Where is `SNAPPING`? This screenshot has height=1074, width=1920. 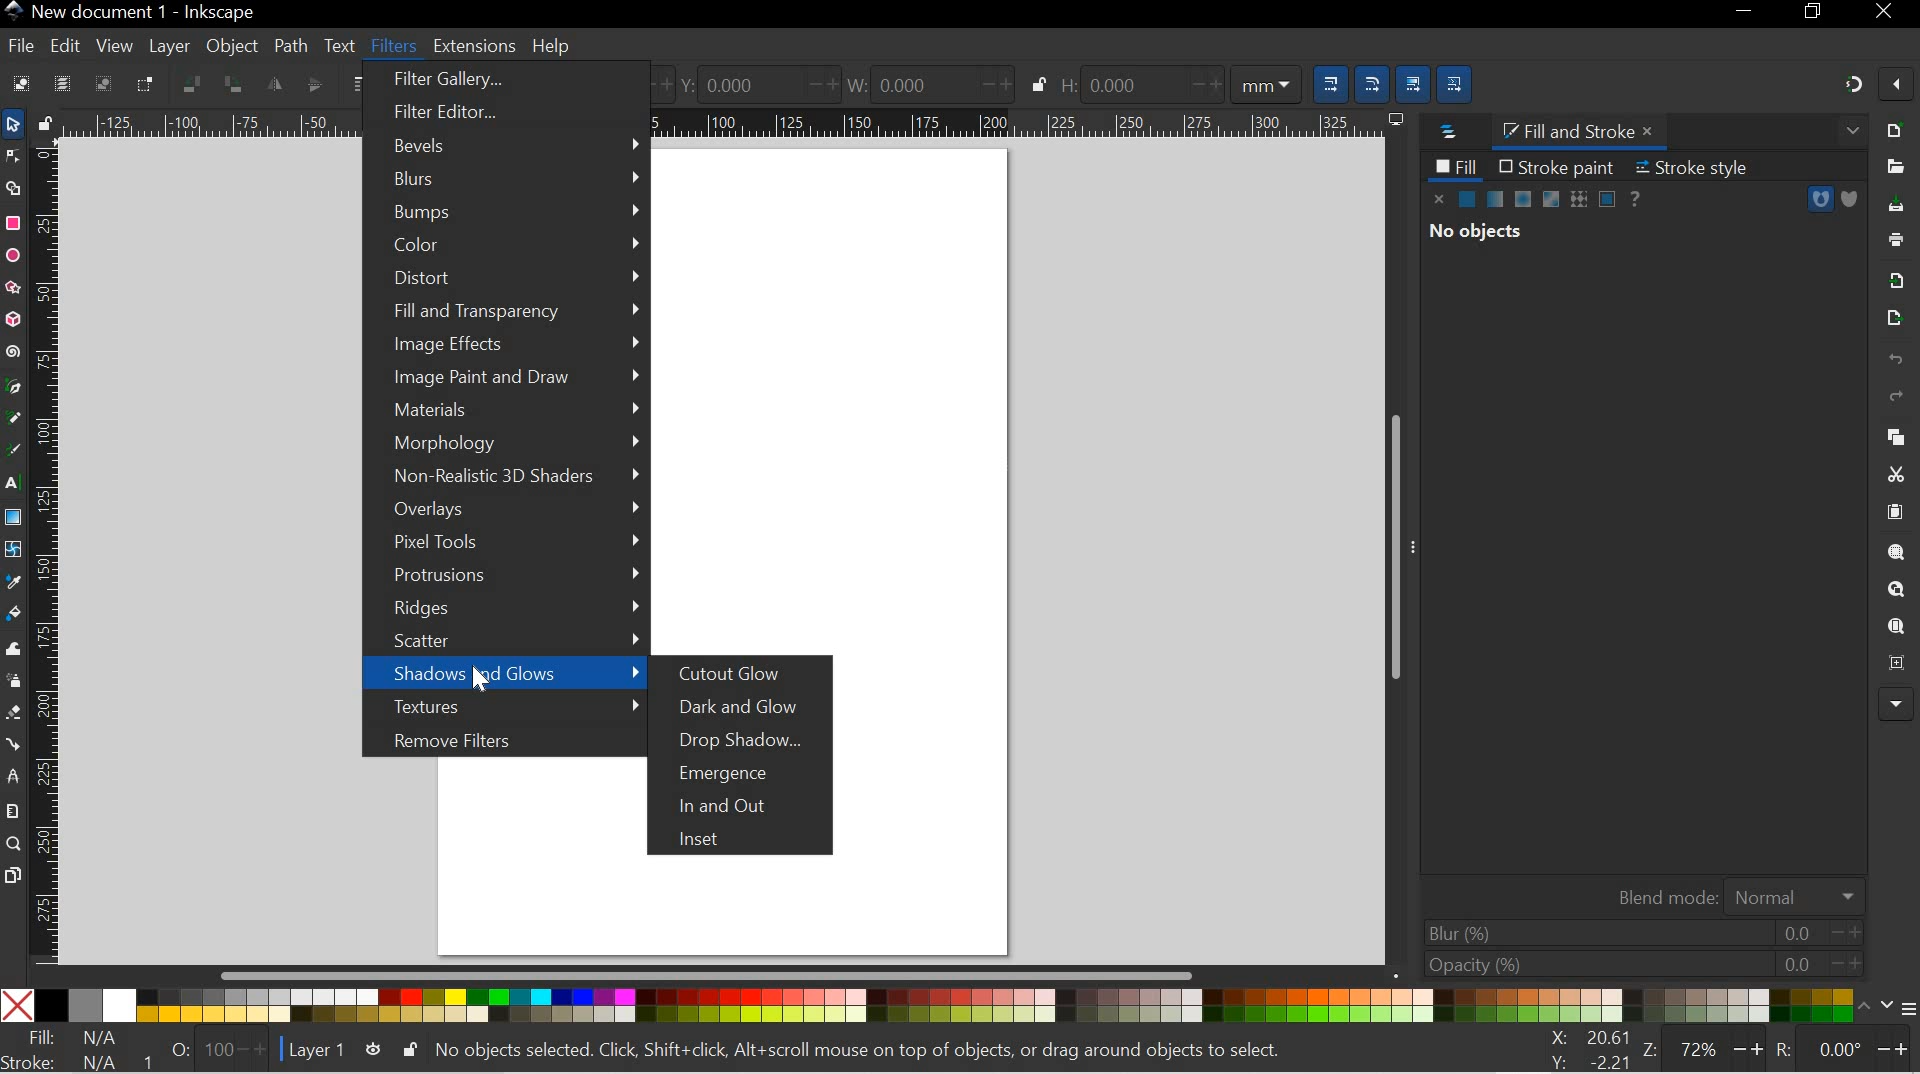 SNAPPING is located at coordinates (1854, 84).